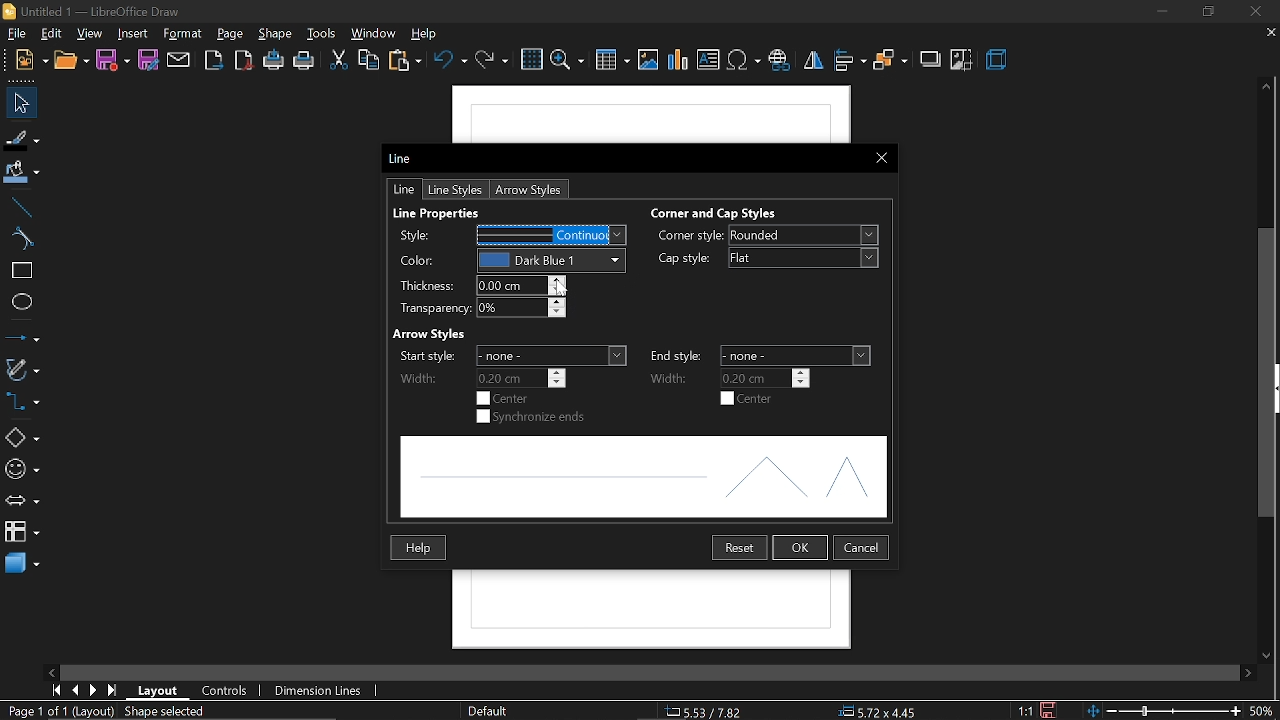 Image resolution: width=1280 pixels, height=720 pixels. Describe the element at coordinates (23, 238) in the screenshot. I see `curve` at that location.